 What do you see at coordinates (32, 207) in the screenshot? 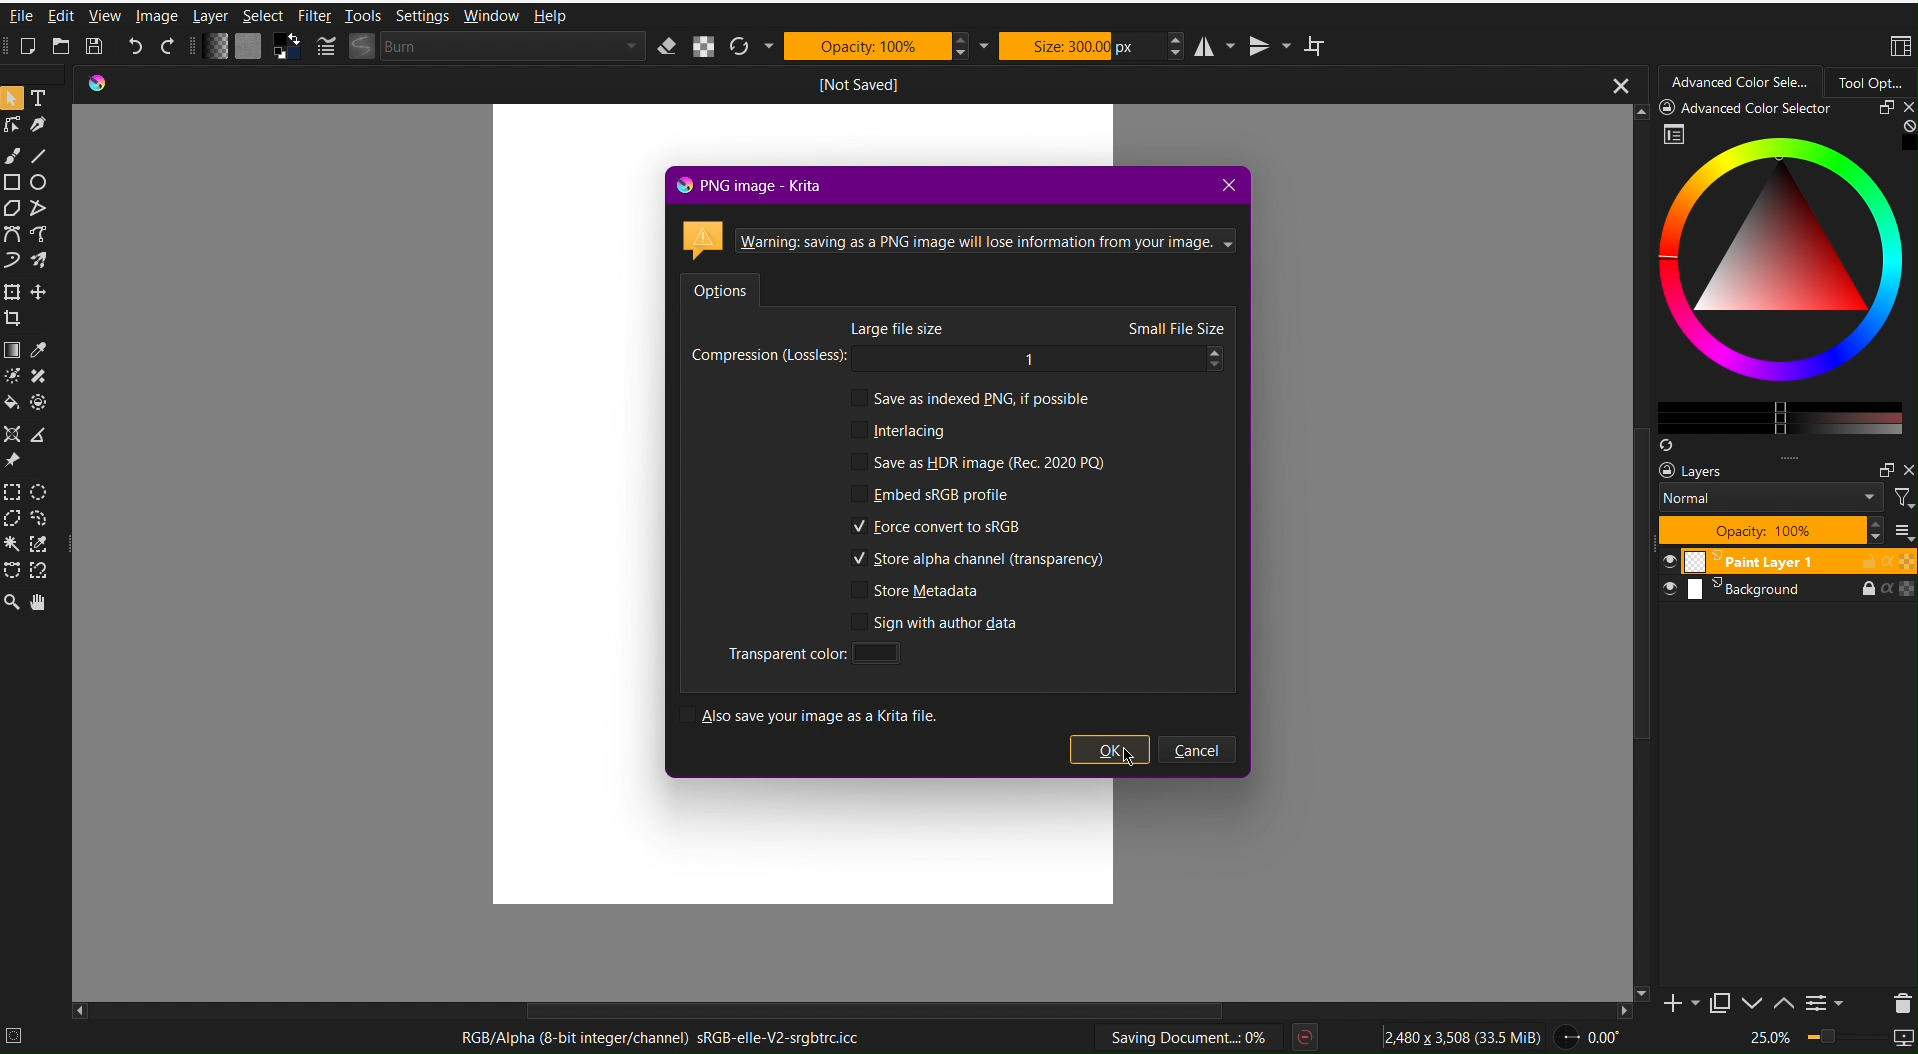
I see `Polygon Tools` at bounding box center [32, 207].